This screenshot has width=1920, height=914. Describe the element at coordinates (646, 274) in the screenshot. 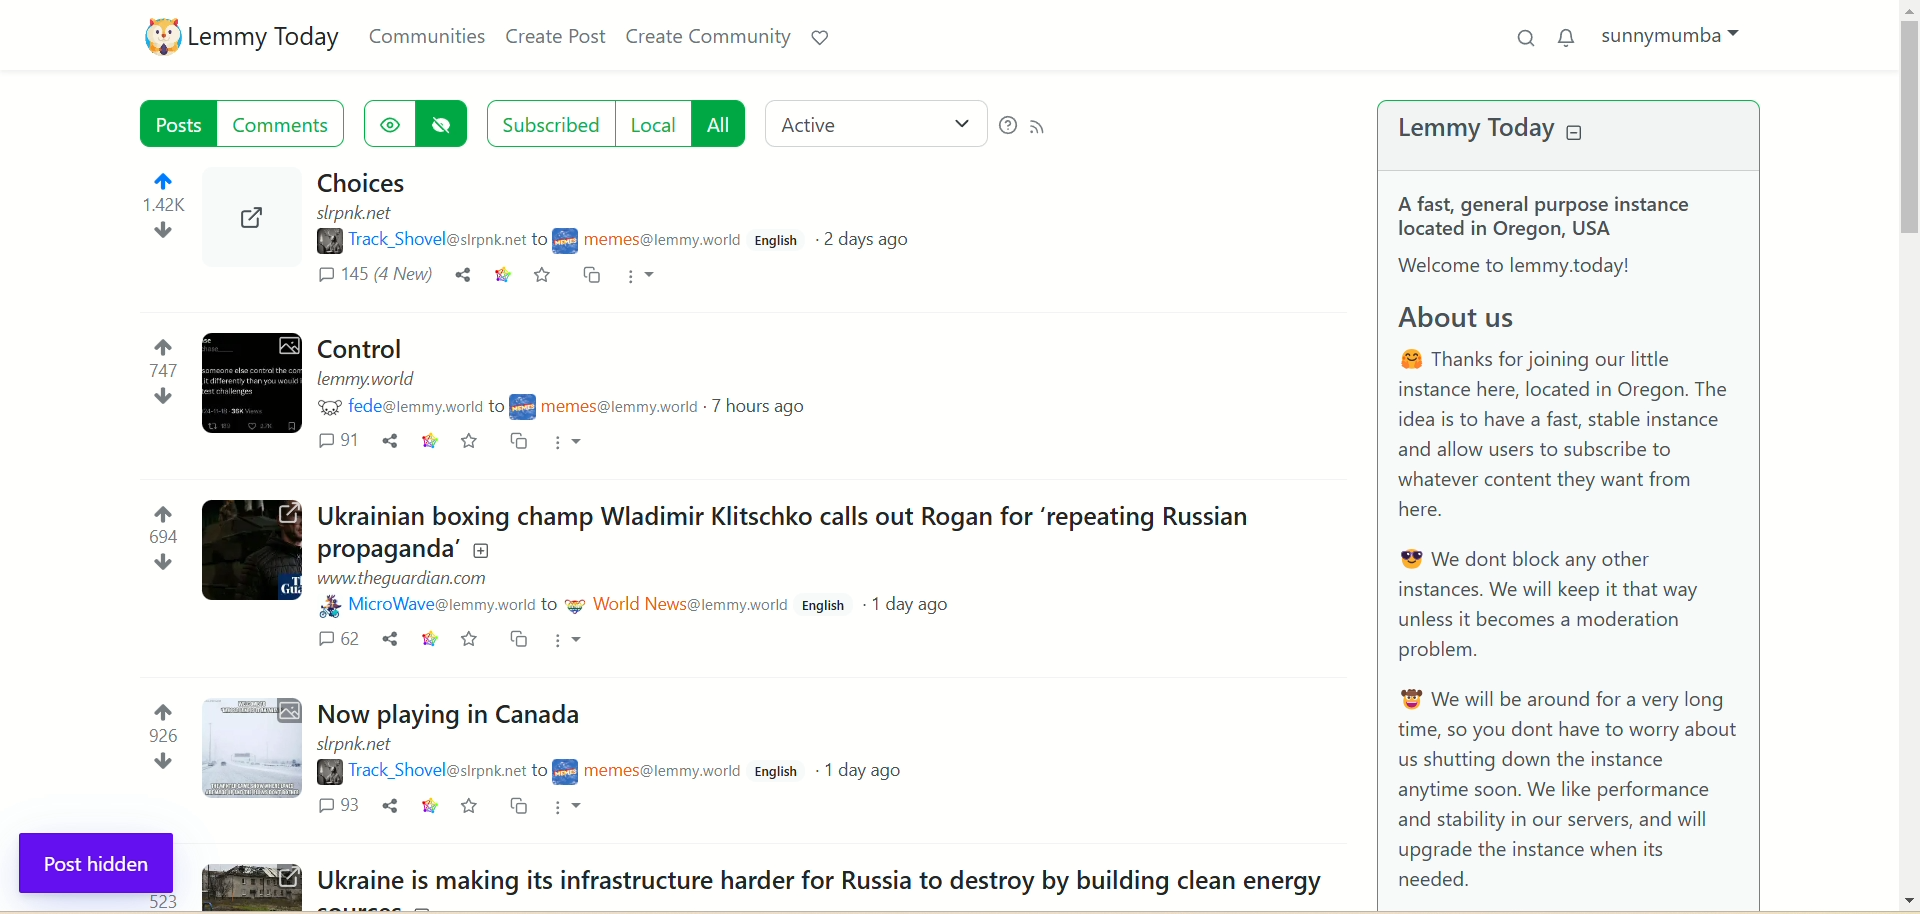

I see `more` at that location.